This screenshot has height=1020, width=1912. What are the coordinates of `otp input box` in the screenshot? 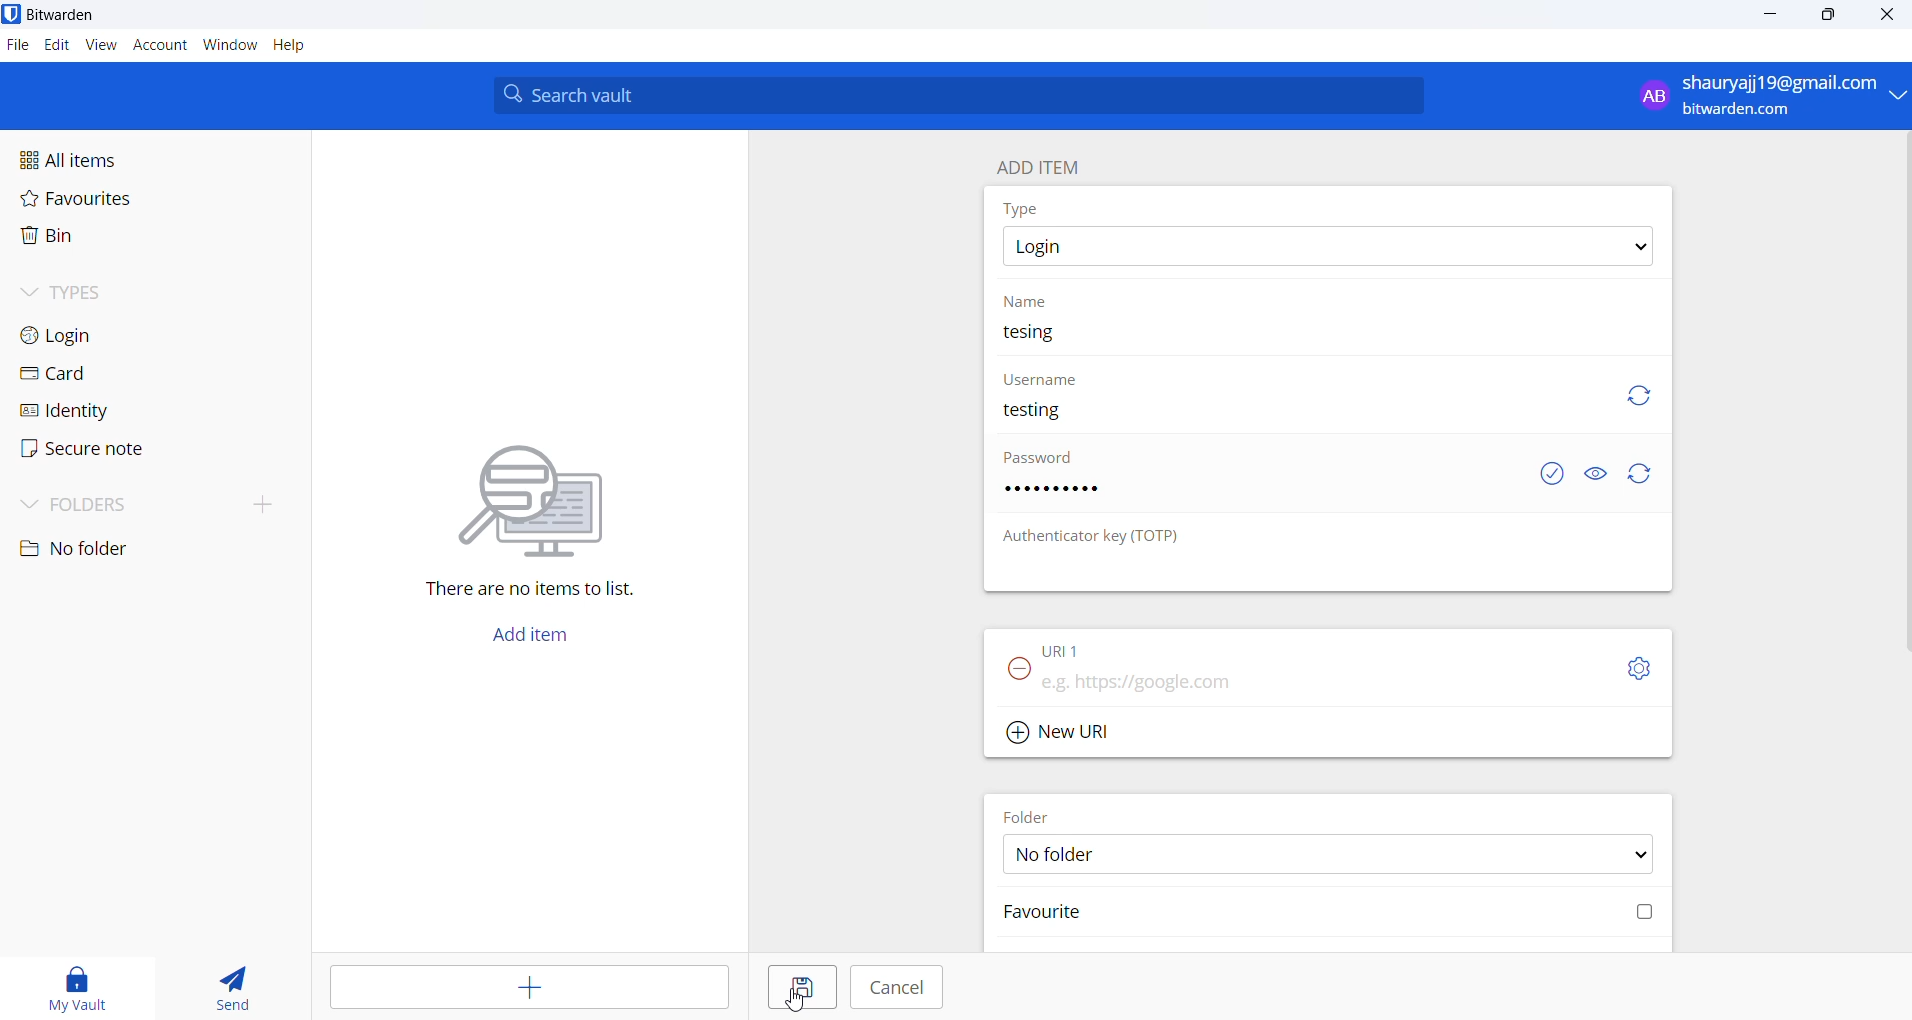 It's located at (1321, 572).